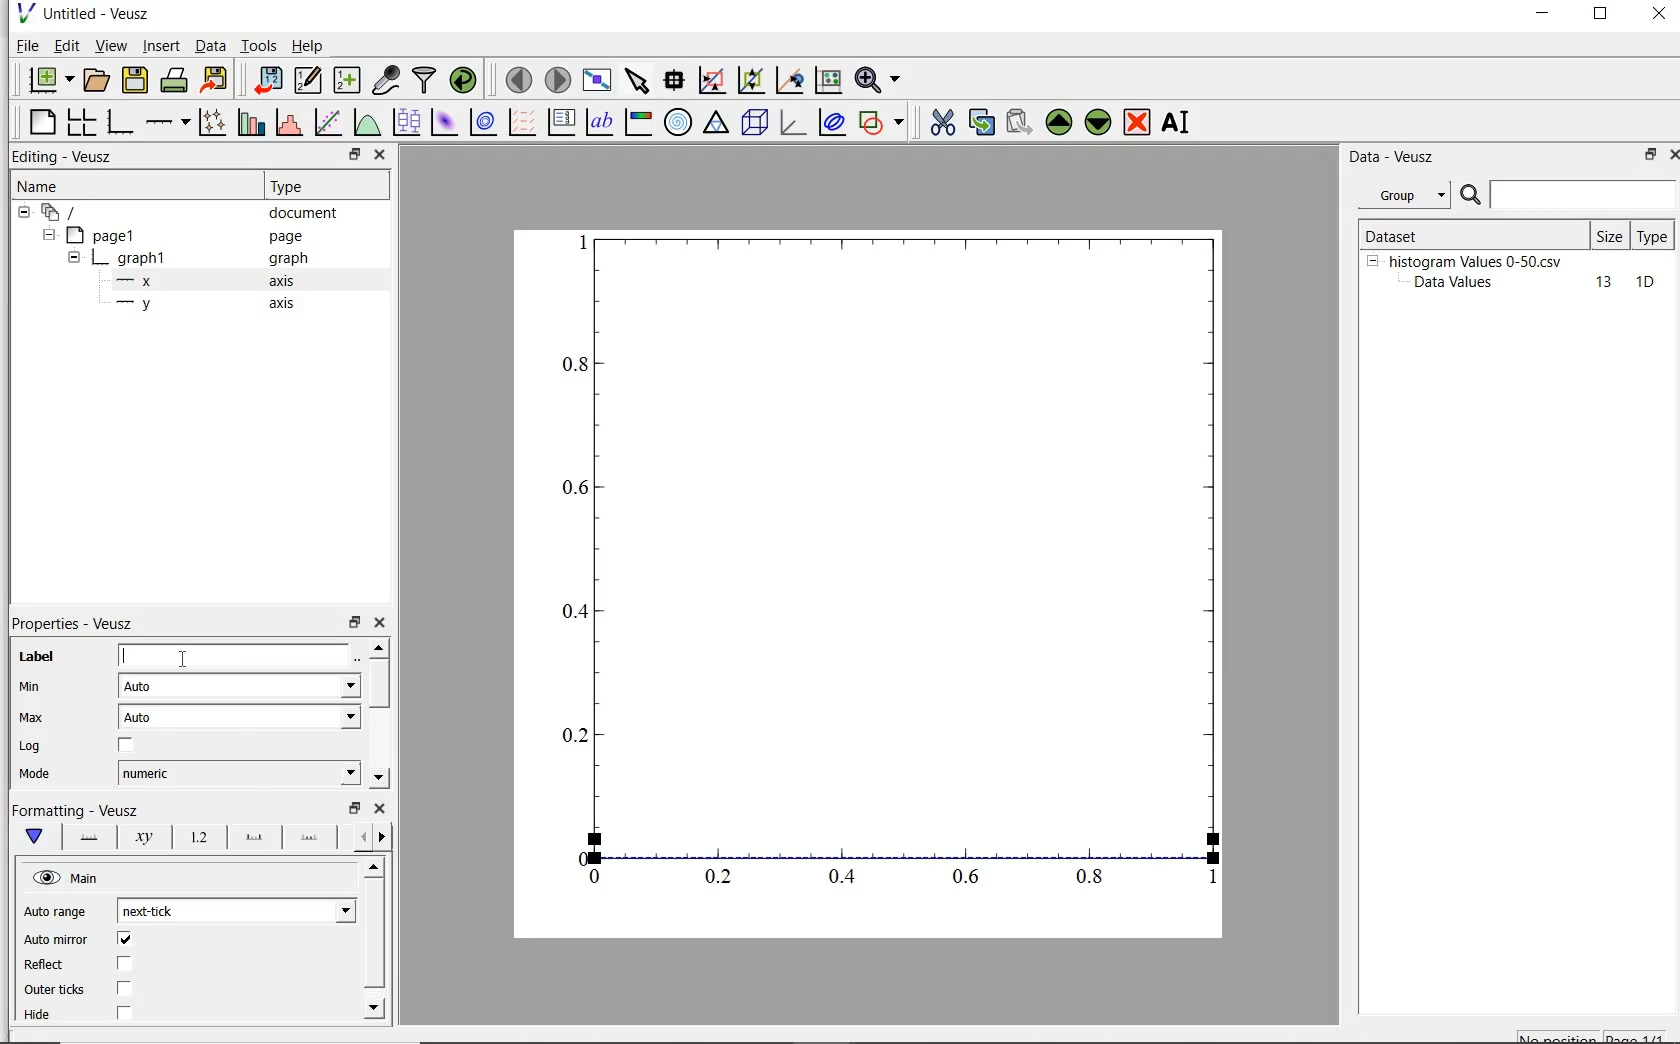  What do you see at coordinates (260, 45) in the screenshot?
I see `tools ` at bounding box center [260, 45].